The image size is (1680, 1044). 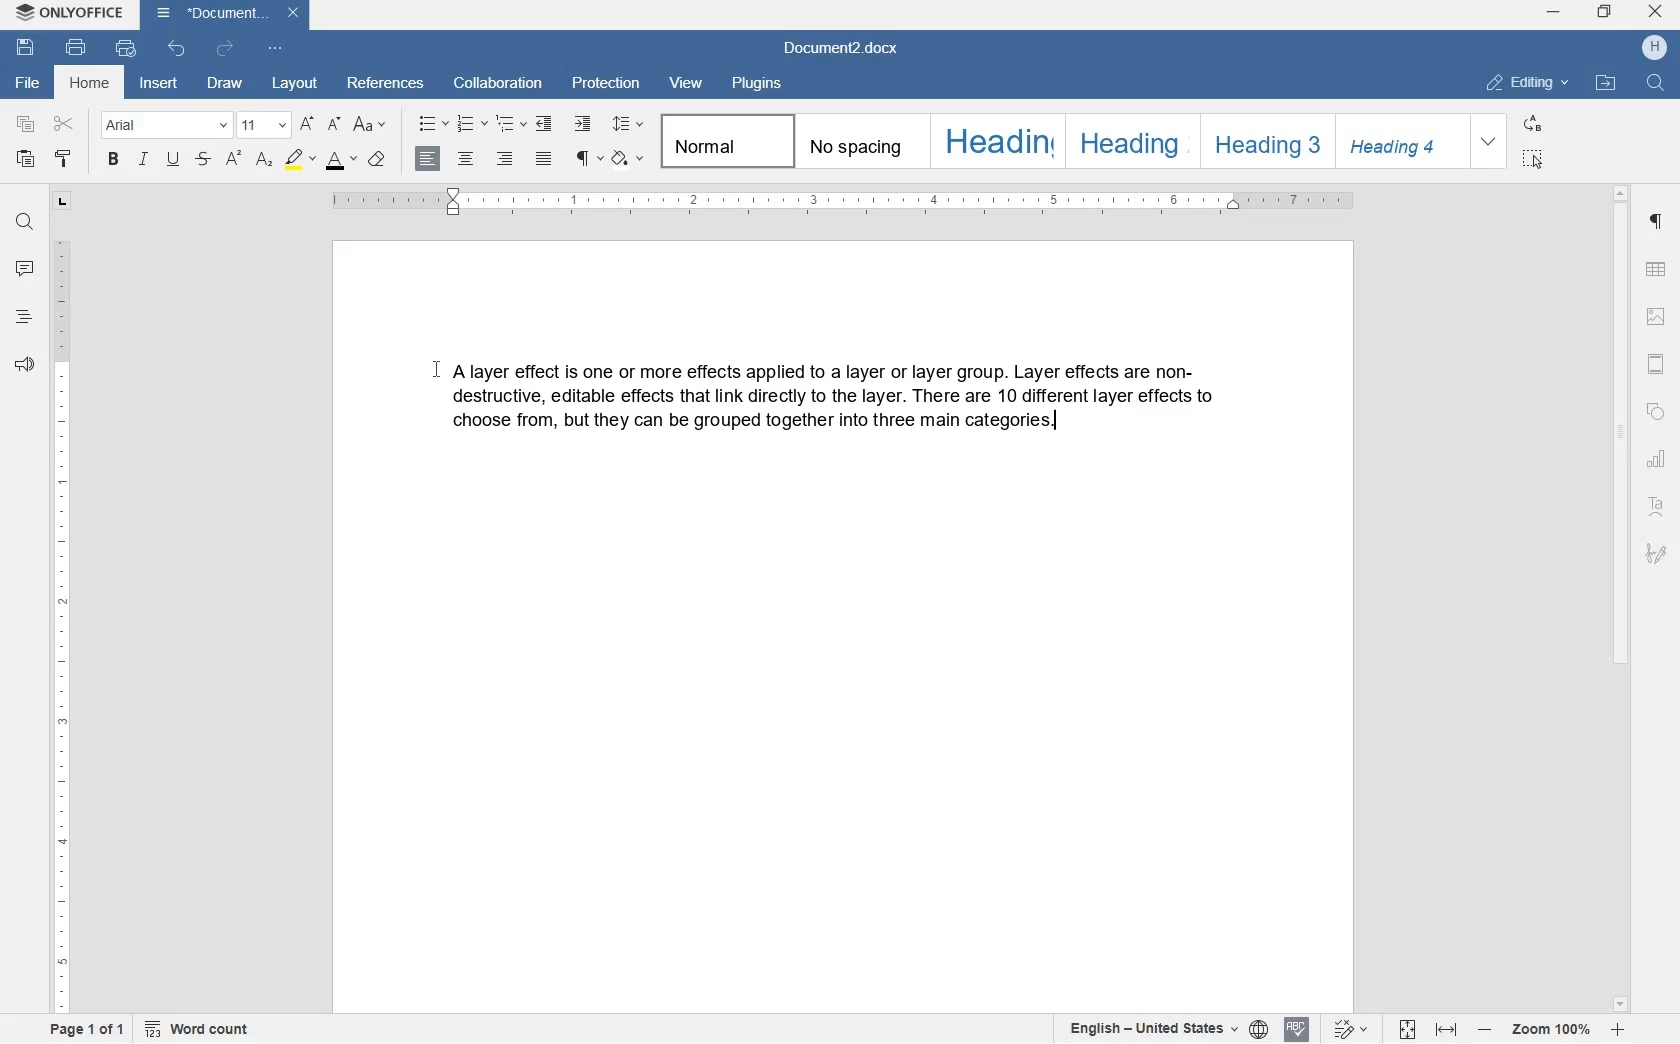 What do you see at coordinates (504, 159) in the screenshot?
I see `align right` at bounding box center [504, 159].